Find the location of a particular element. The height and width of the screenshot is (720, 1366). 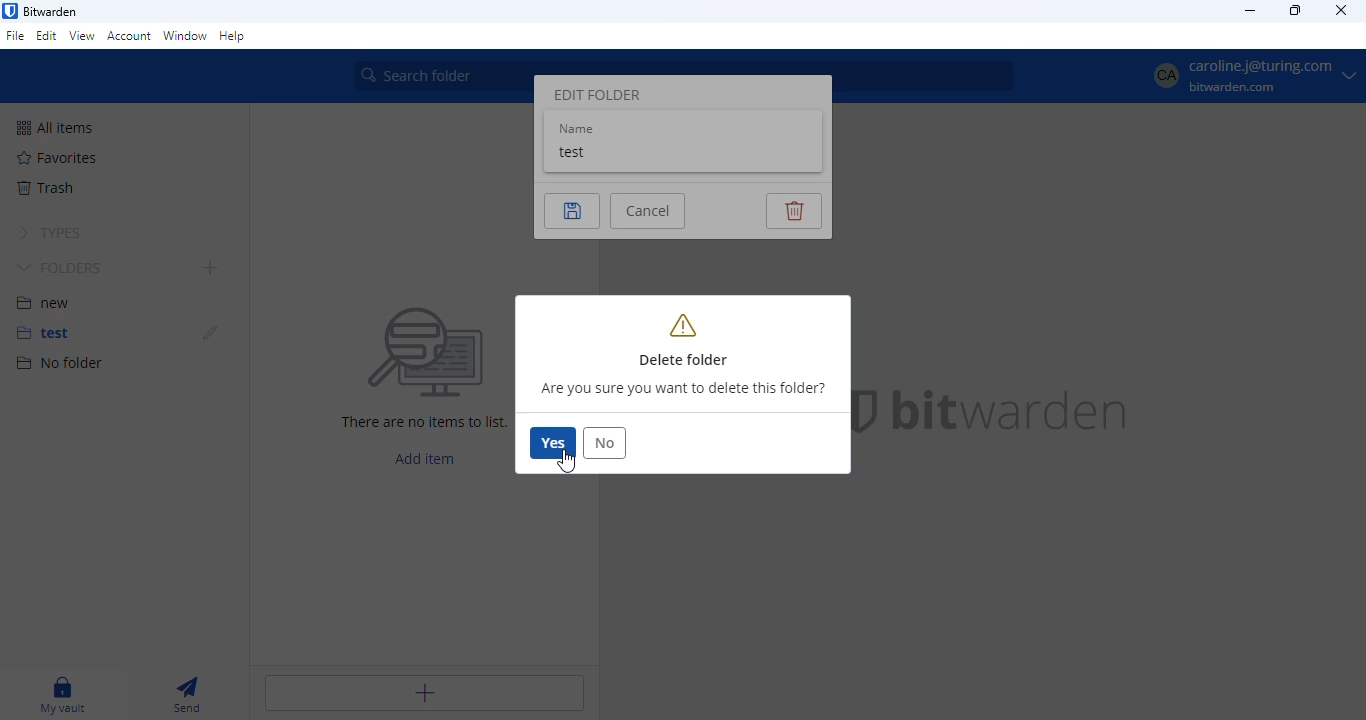

trash is located at coordinates (47, 188).